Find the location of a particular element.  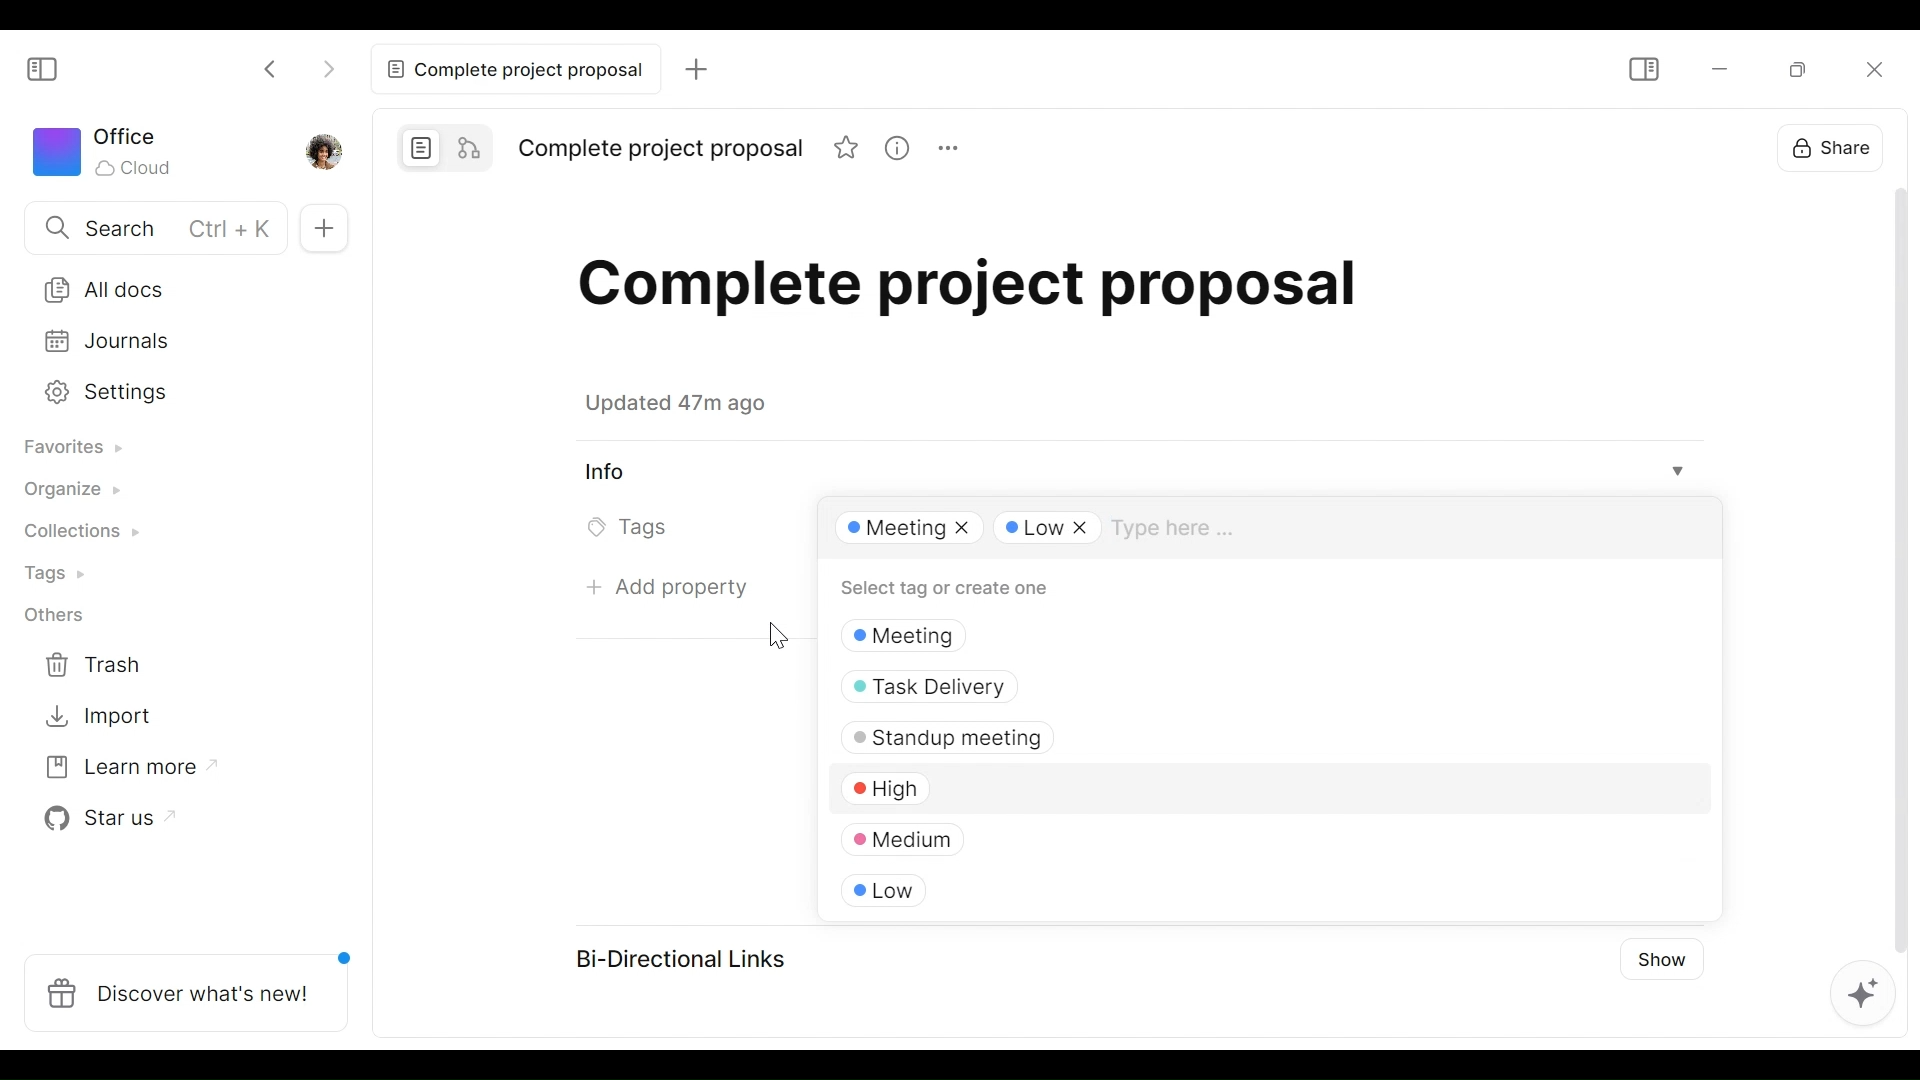

Medium is located at coordinates (1054, 833).